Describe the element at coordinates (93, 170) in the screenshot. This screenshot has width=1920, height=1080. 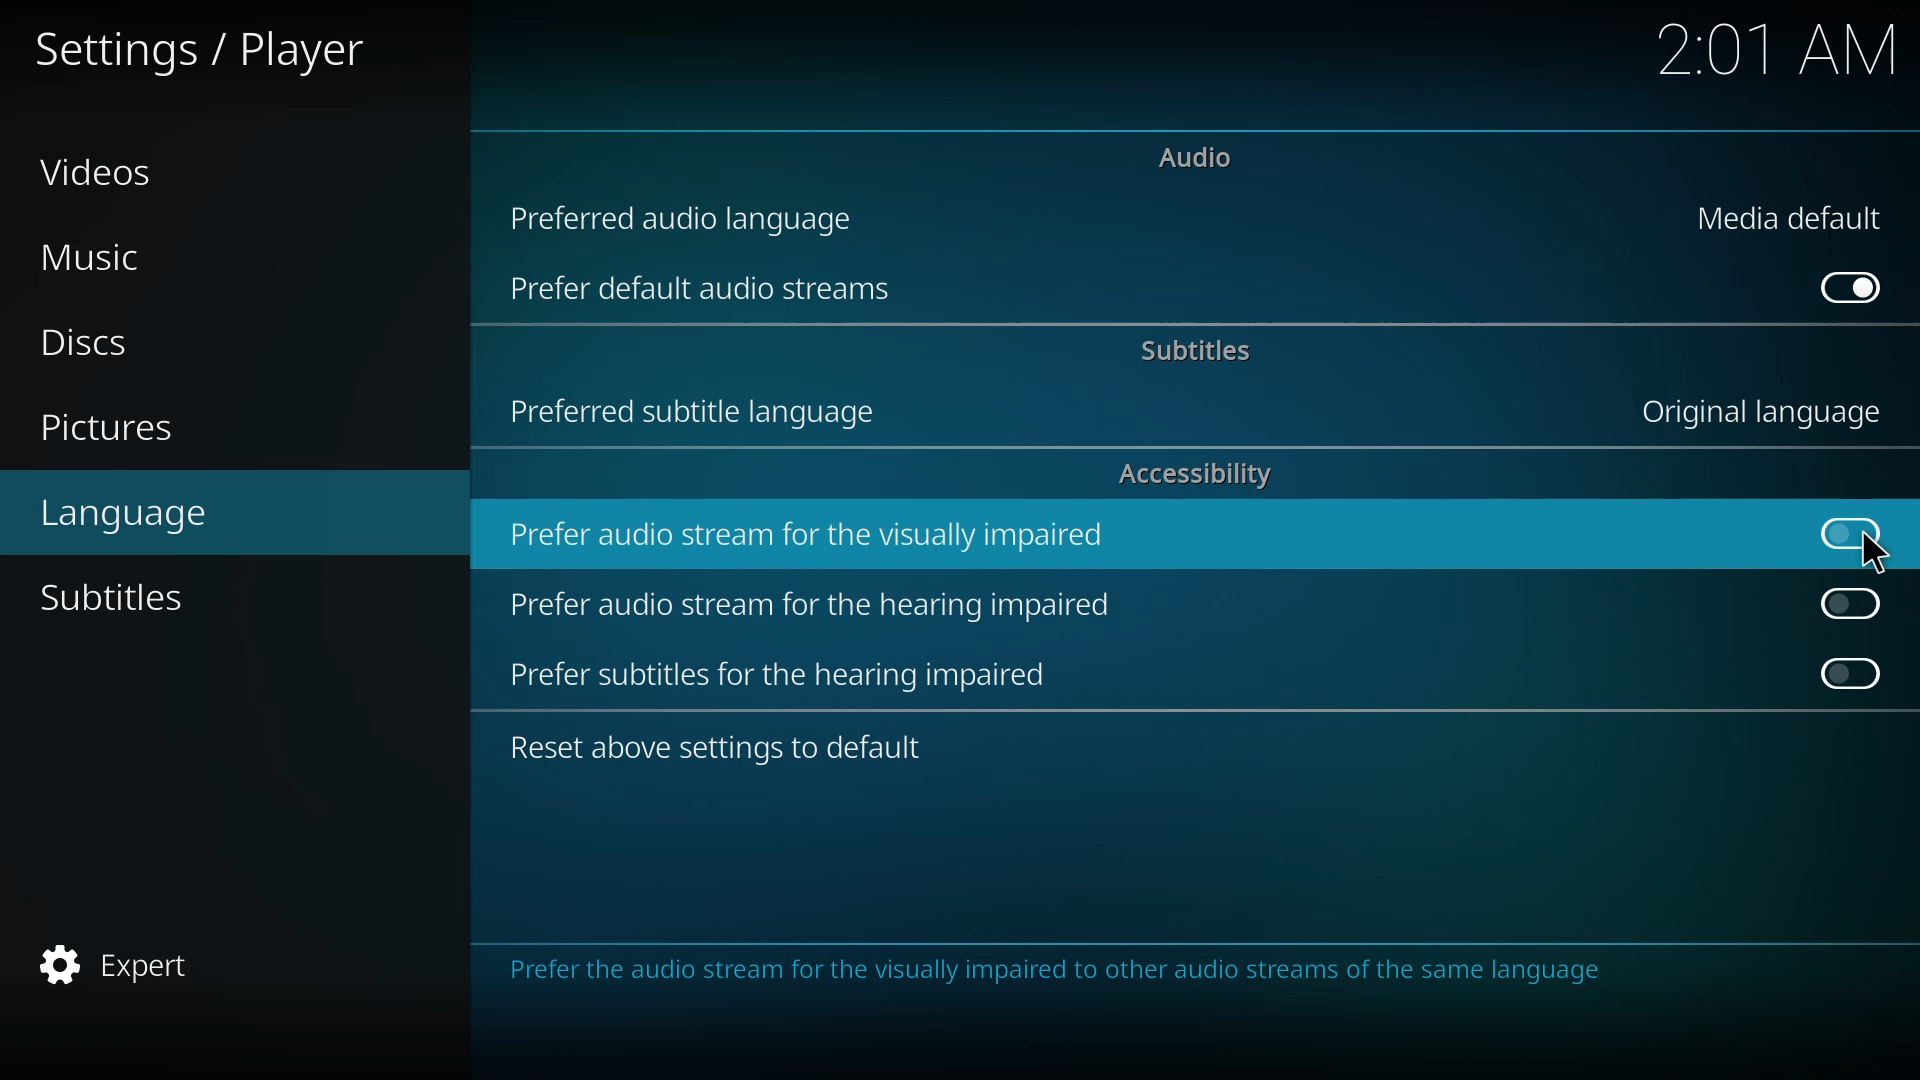
I see `videos` at that location.